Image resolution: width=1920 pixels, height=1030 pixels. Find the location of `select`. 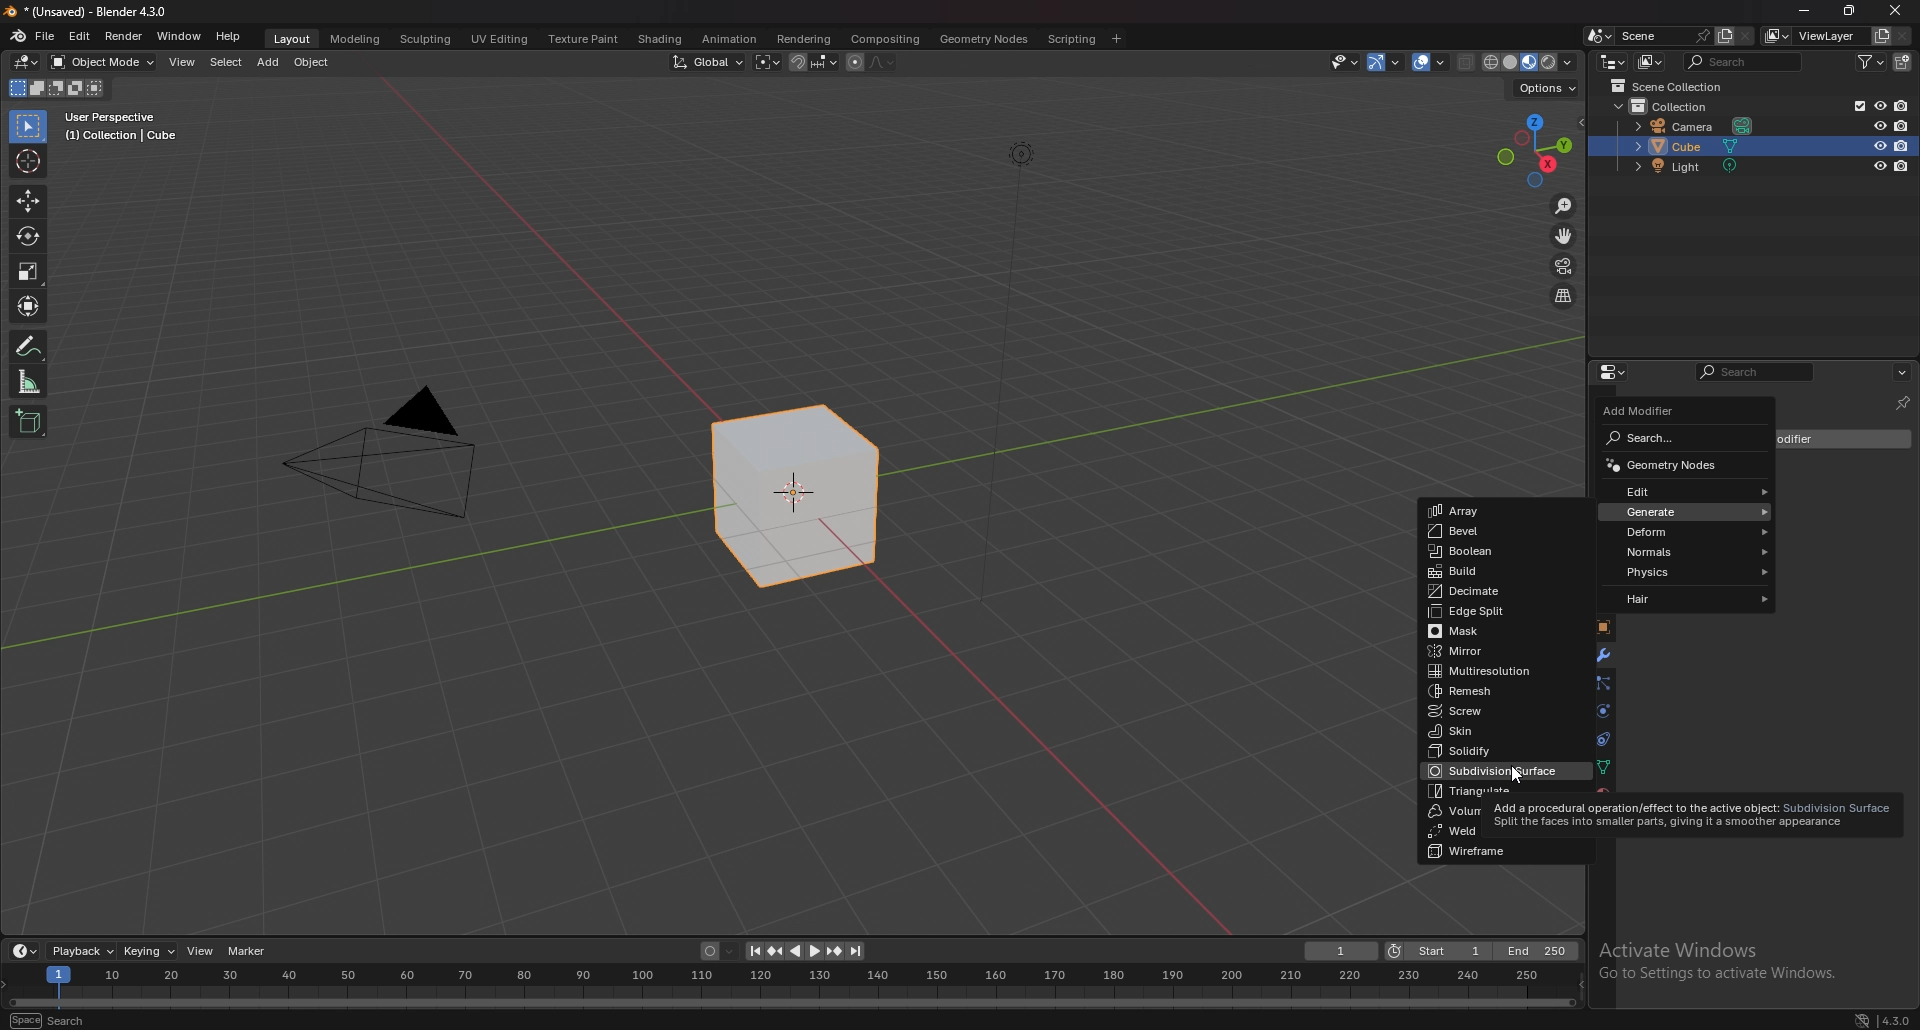

select is located at coordinates (226, 62).